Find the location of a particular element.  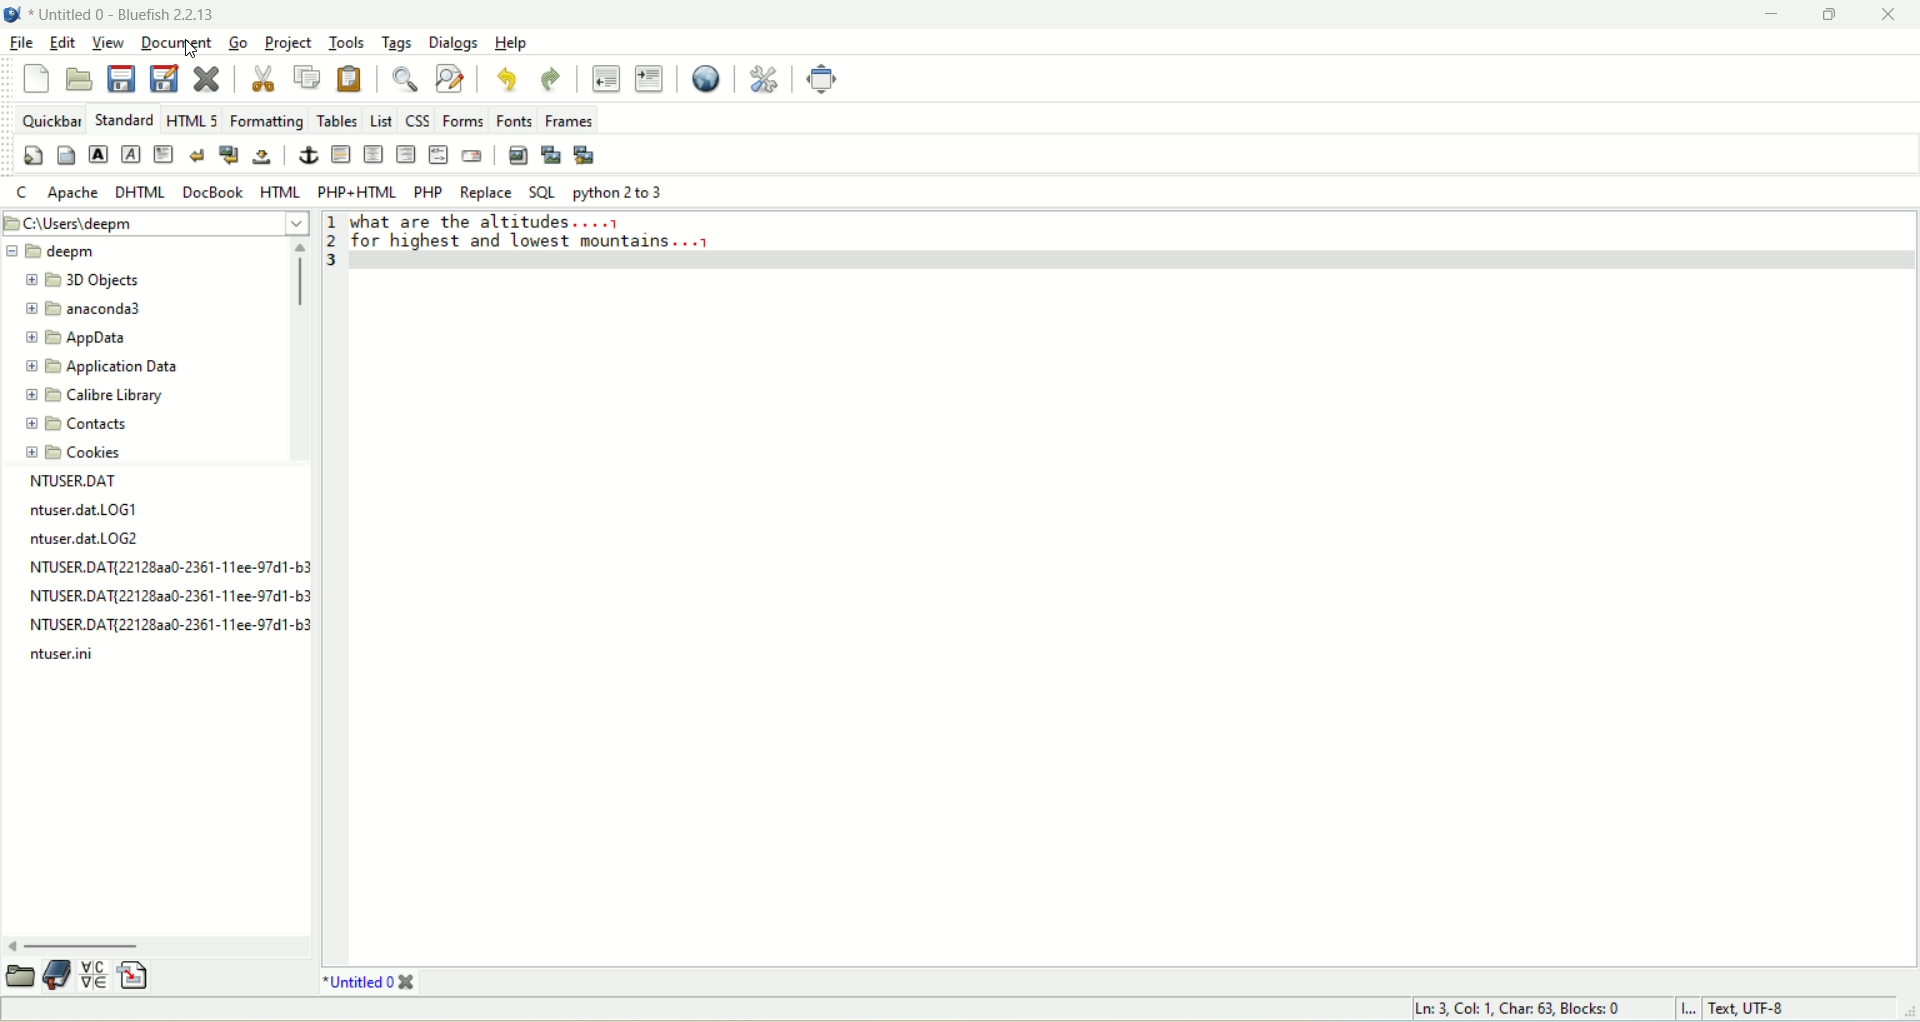

full screen is located at coordinates (821, 79).